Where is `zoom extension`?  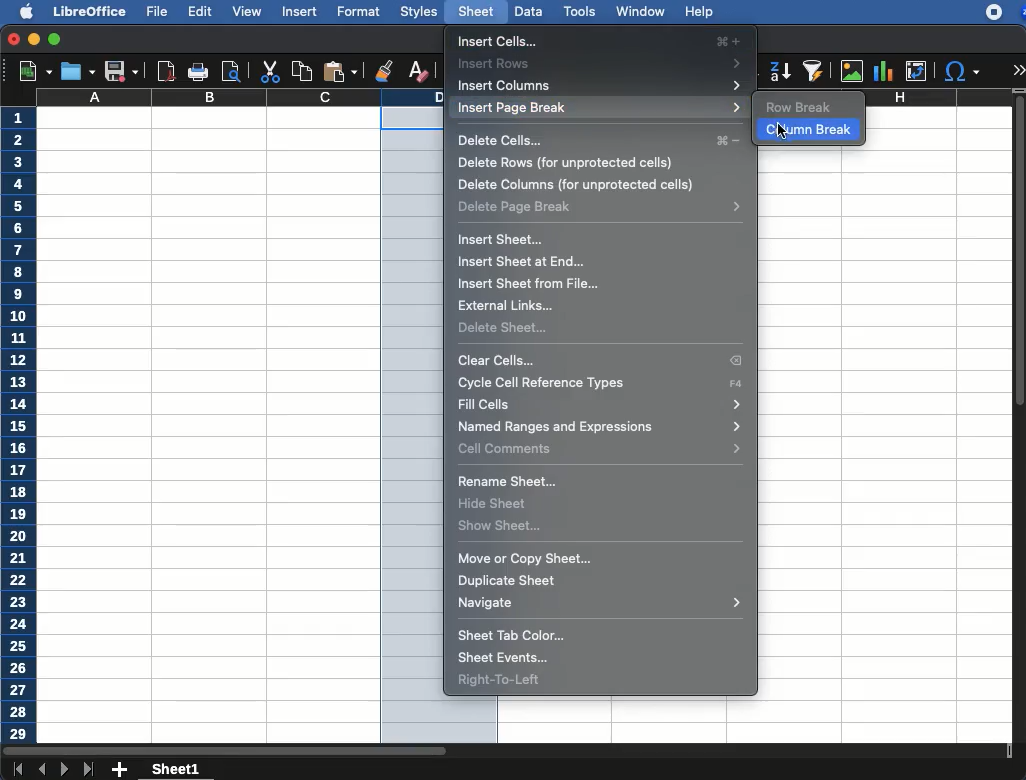
zoom extension is located at coordinates (1020, 12).